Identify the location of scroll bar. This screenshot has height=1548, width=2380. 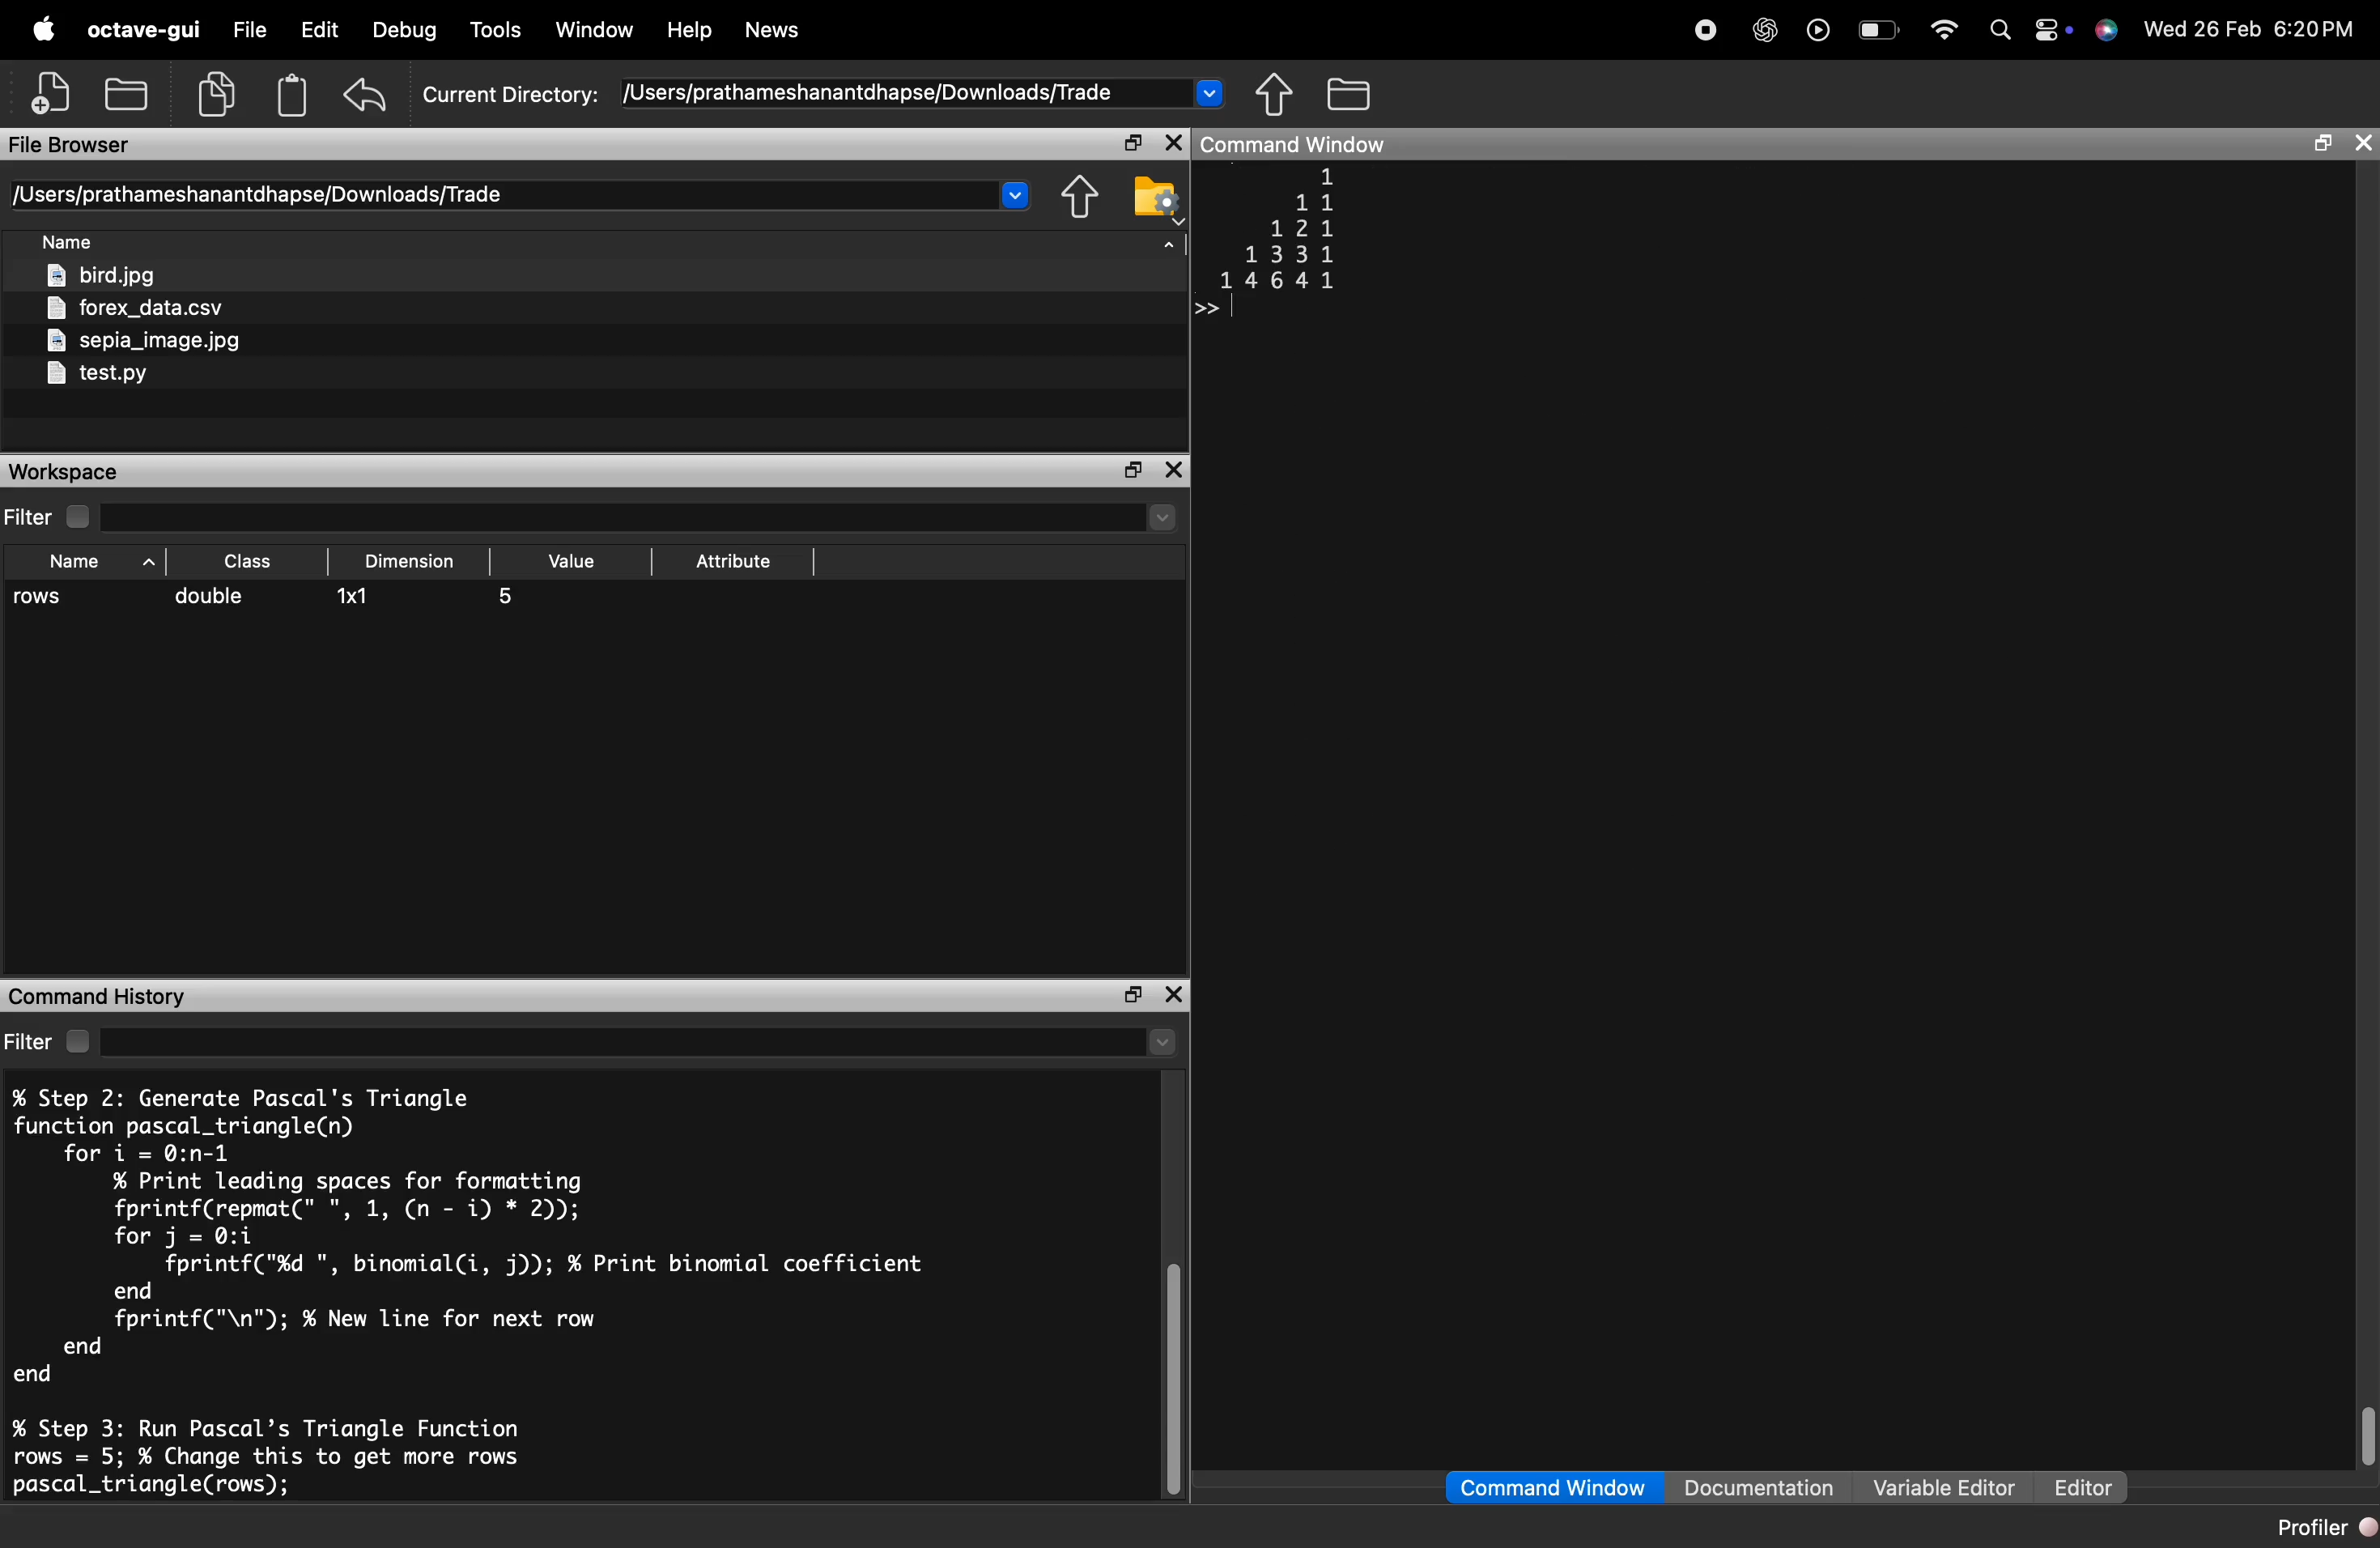
(1172, 1382).